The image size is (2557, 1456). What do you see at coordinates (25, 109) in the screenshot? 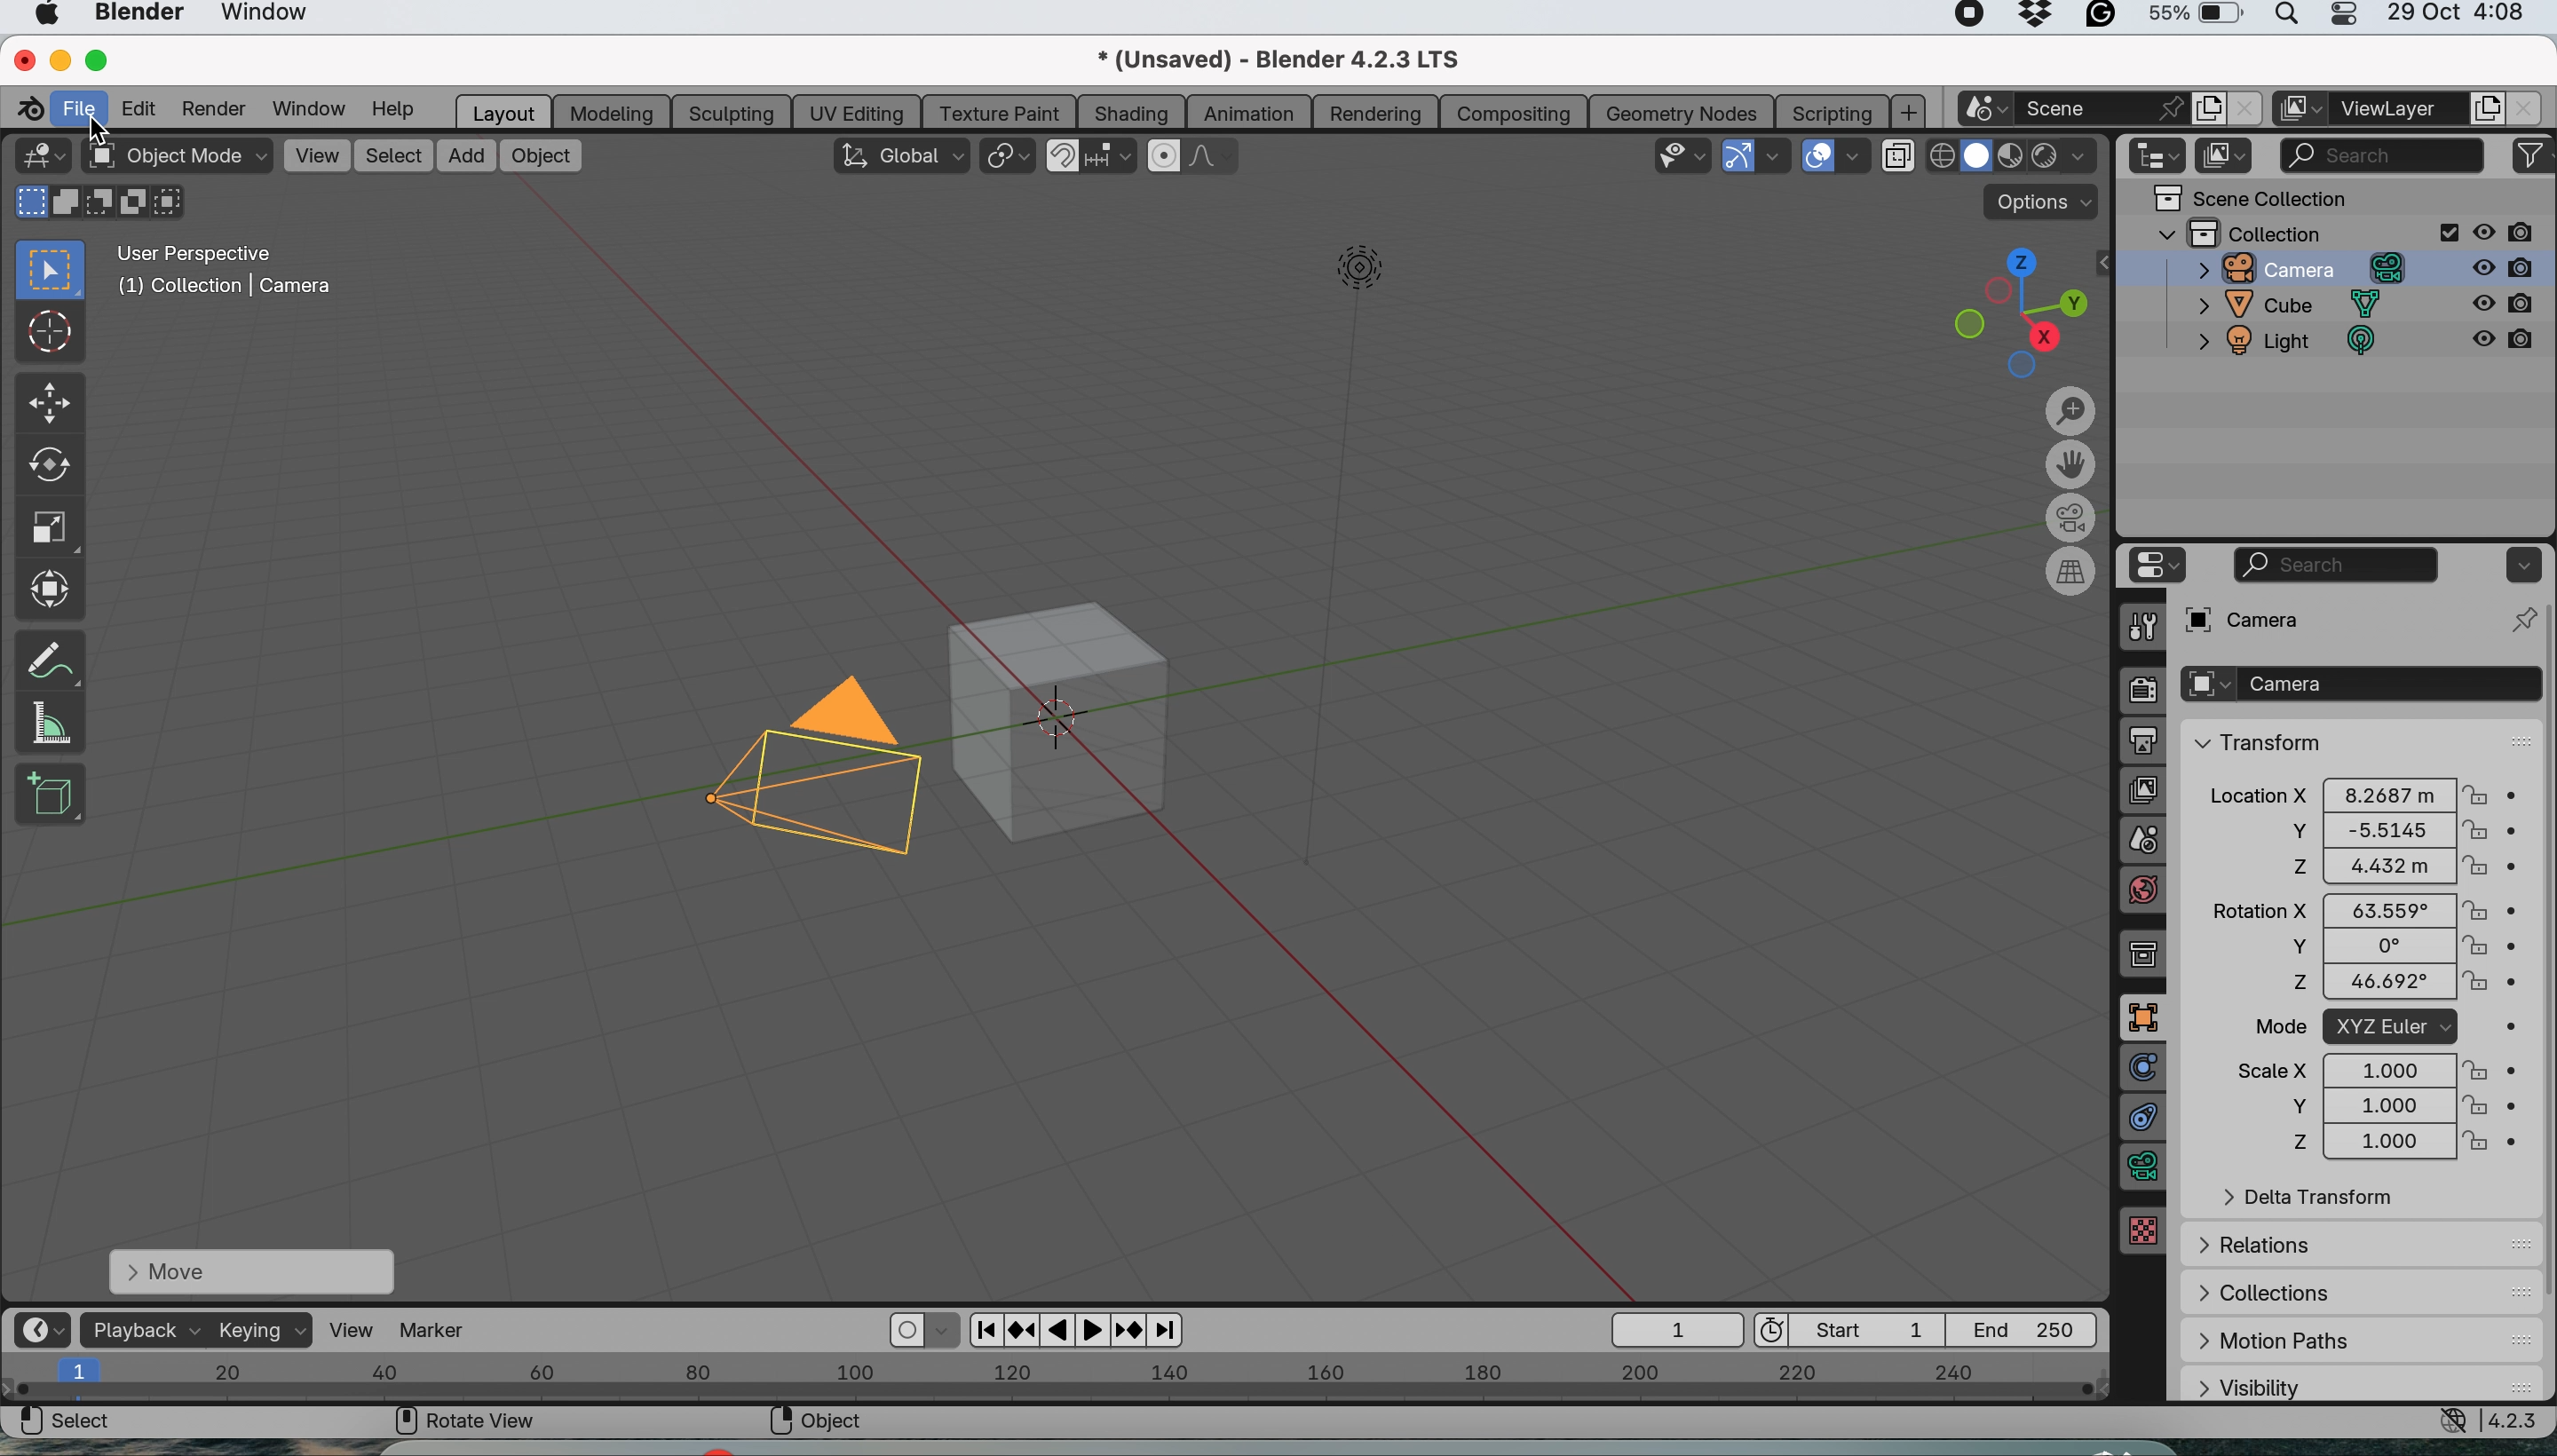
I see `blender logo` at bounding box center [25, 109].